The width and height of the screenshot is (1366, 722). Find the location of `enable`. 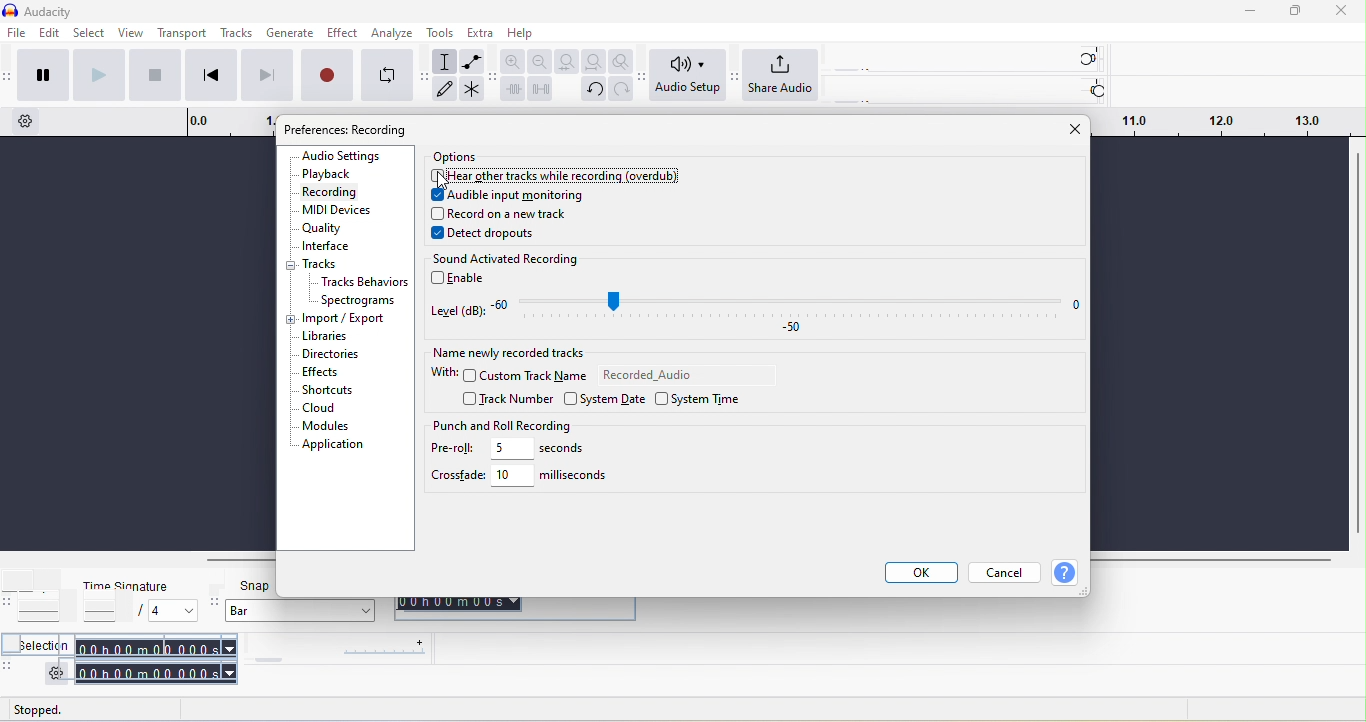

enable is located at coordinates (459, 279).